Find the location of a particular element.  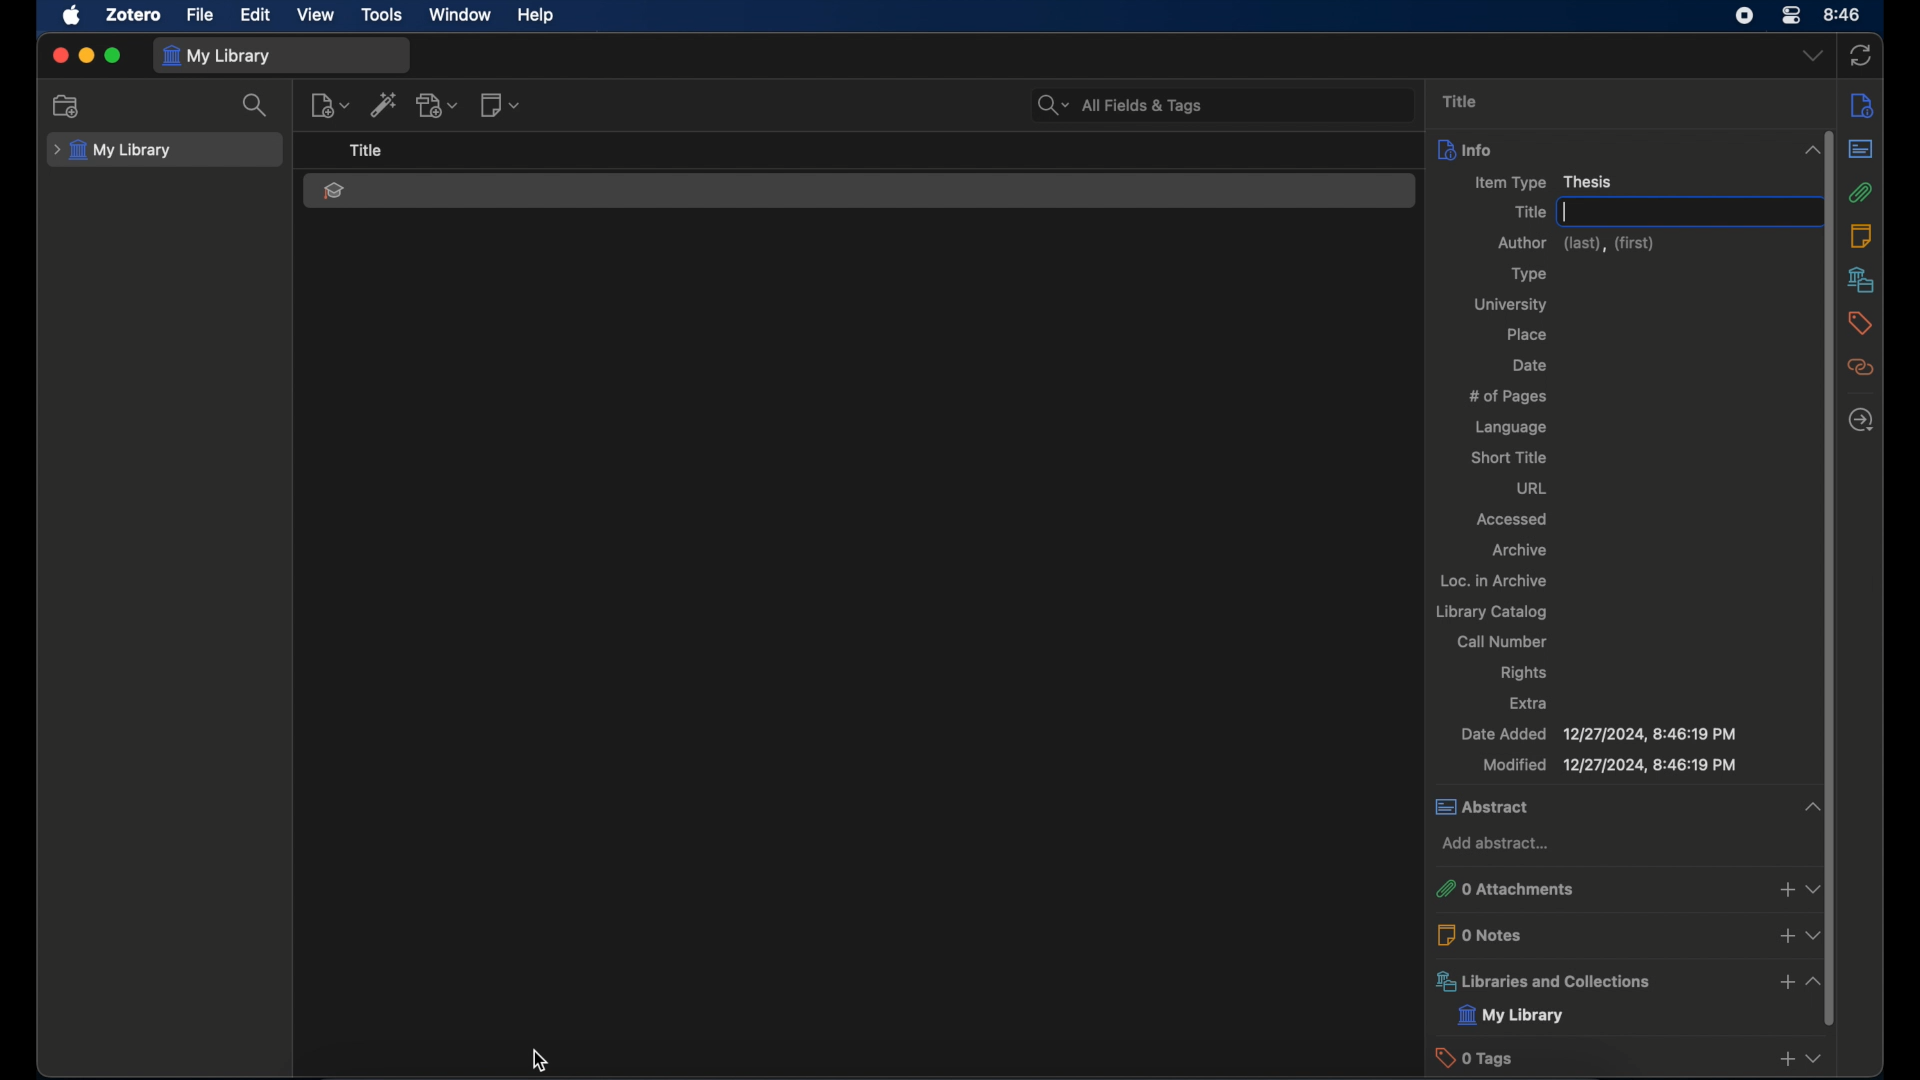

notes is located at coordinates (1864, 235).